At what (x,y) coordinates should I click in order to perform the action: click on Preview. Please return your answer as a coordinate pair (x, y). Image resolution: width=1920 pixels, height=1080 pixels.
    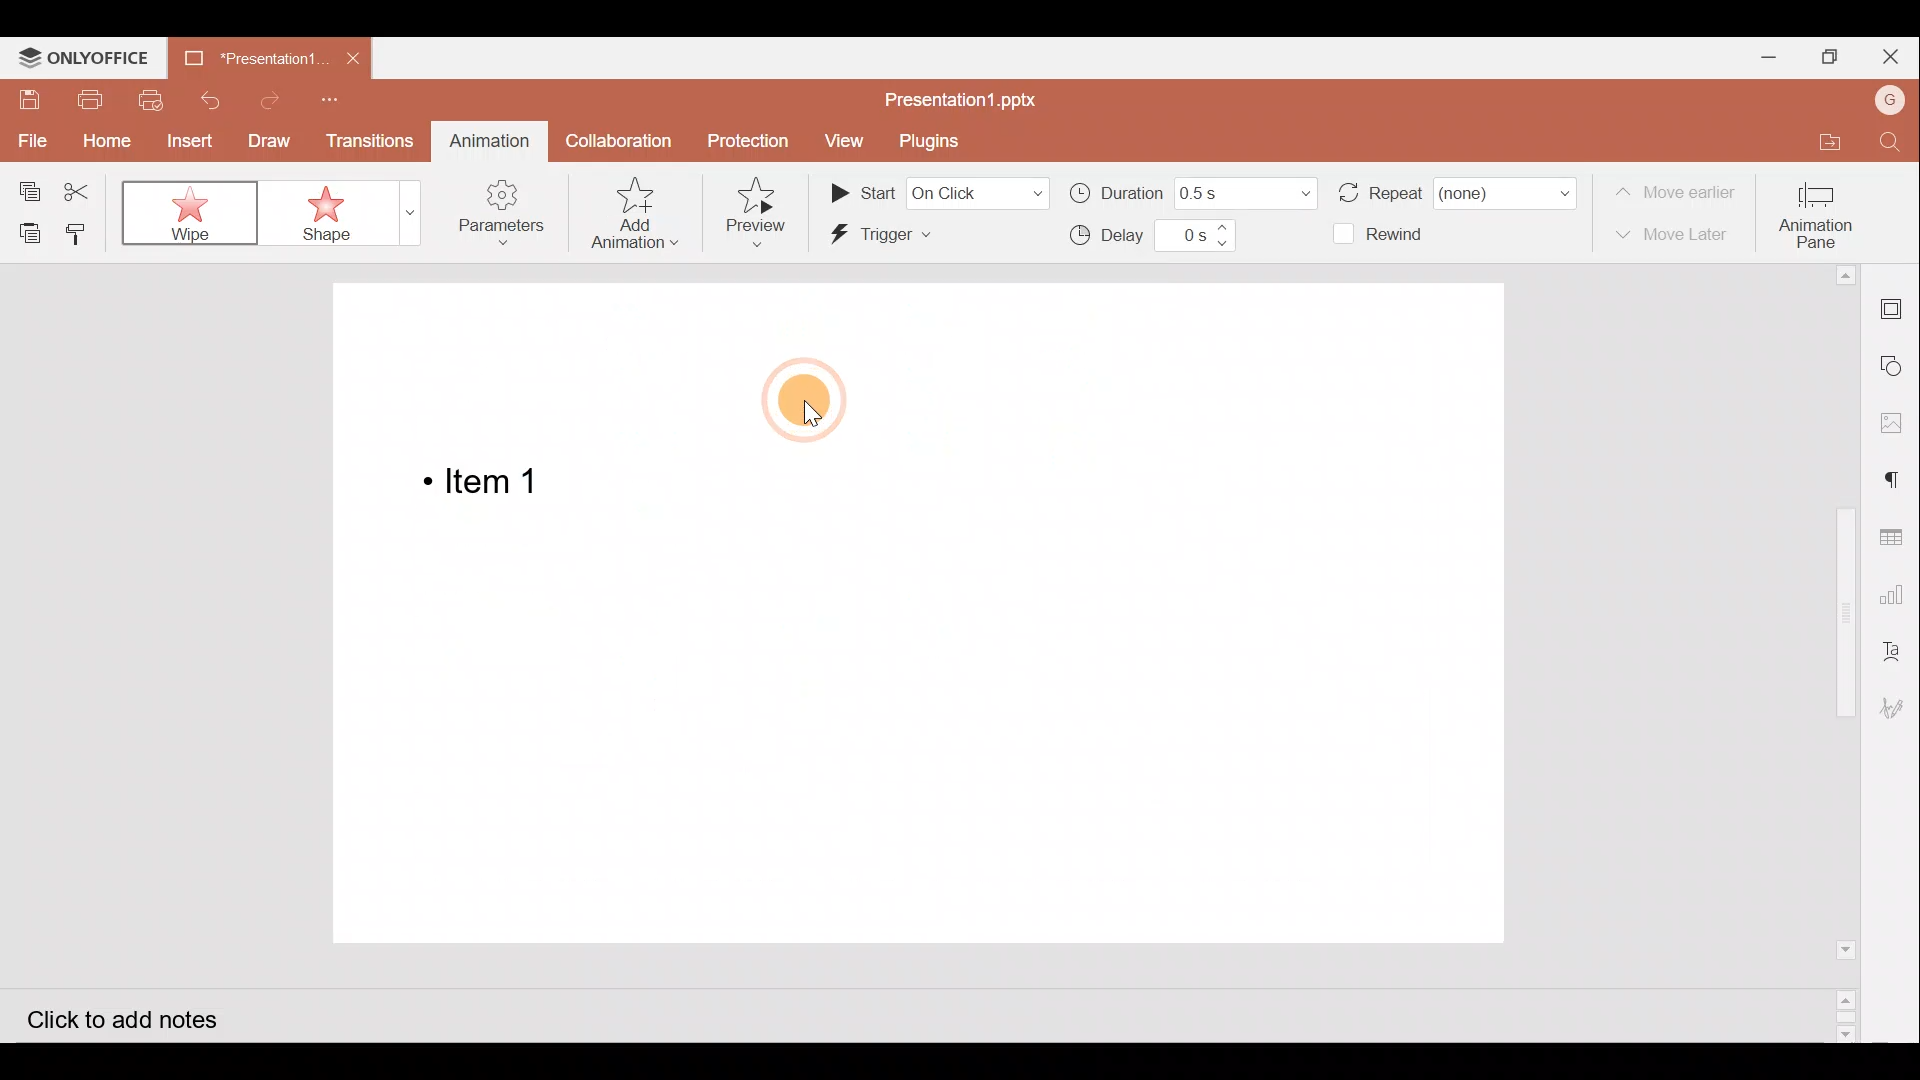
    Looking at the image, I should click on (764, 212).